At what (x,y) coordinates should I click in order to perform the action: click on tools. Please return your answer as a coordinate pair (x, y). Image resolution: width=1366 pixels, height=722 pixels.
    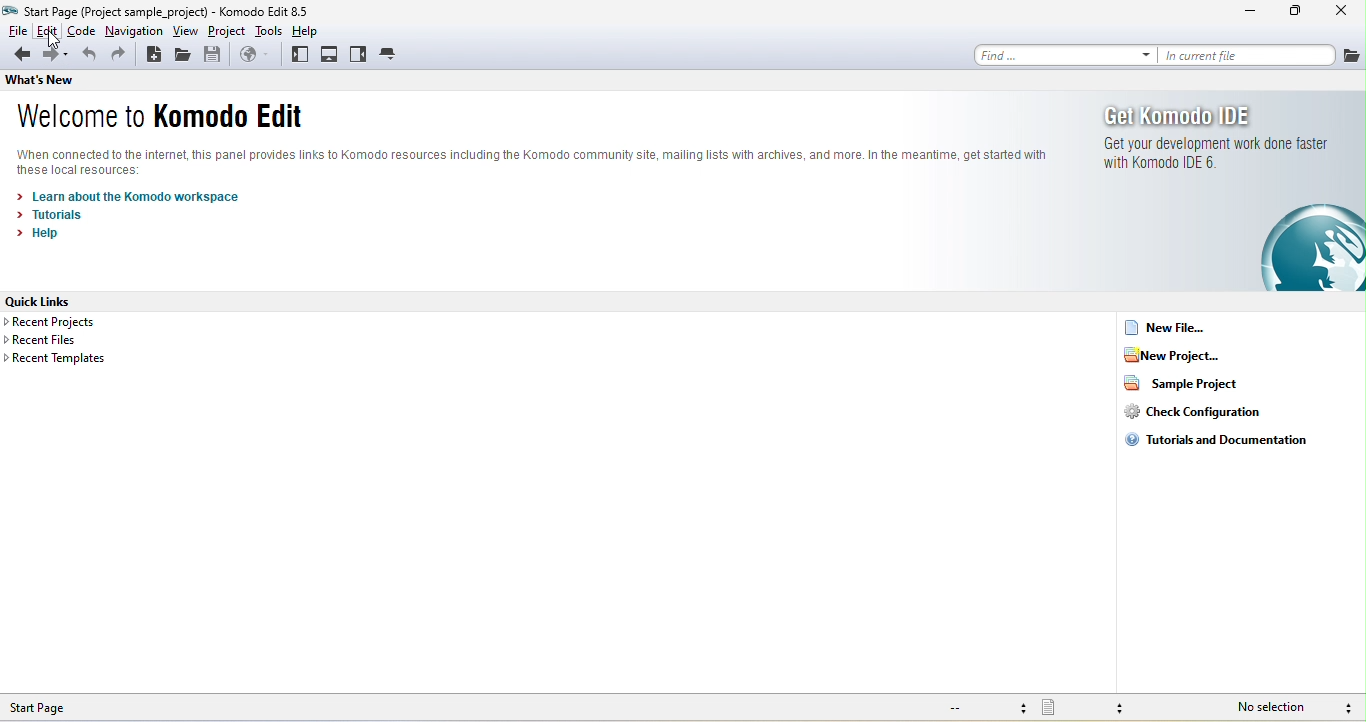
    Looking at the image, I should click on (269, 30).